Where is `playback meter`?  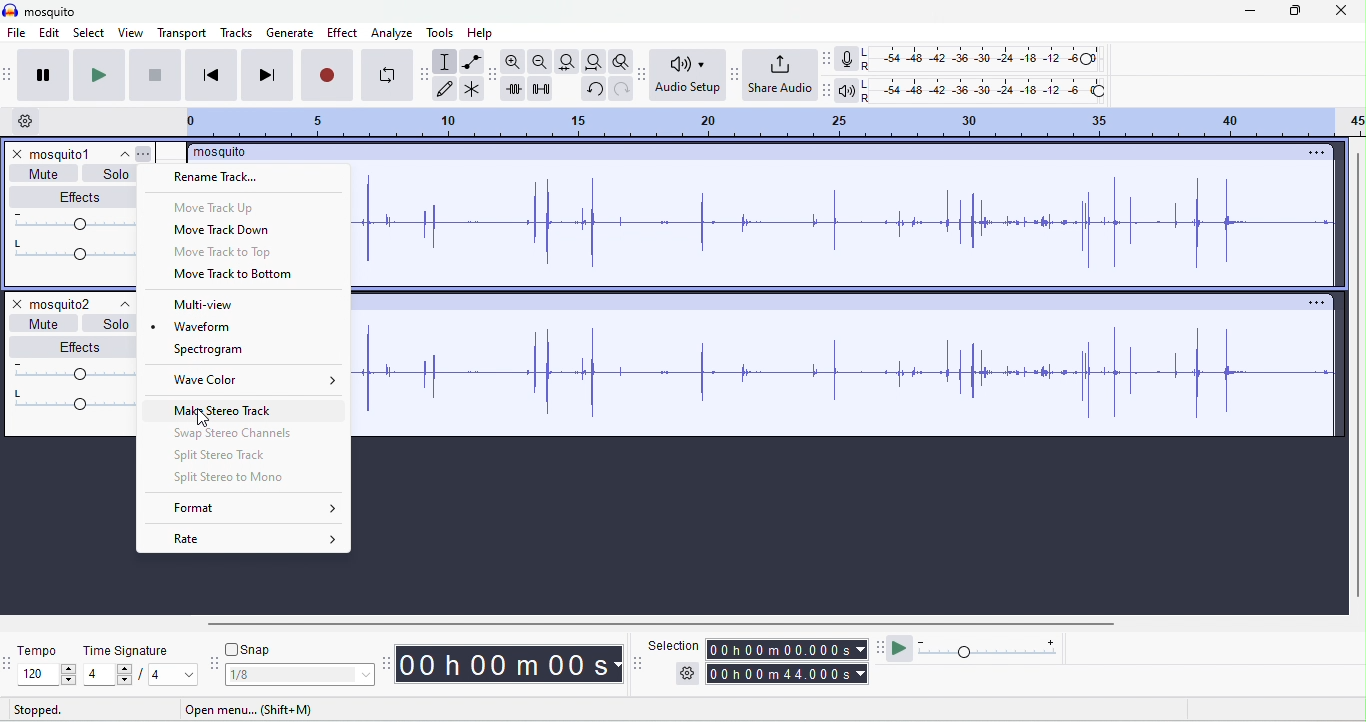
playback meter is located at coordinates (844, 91).